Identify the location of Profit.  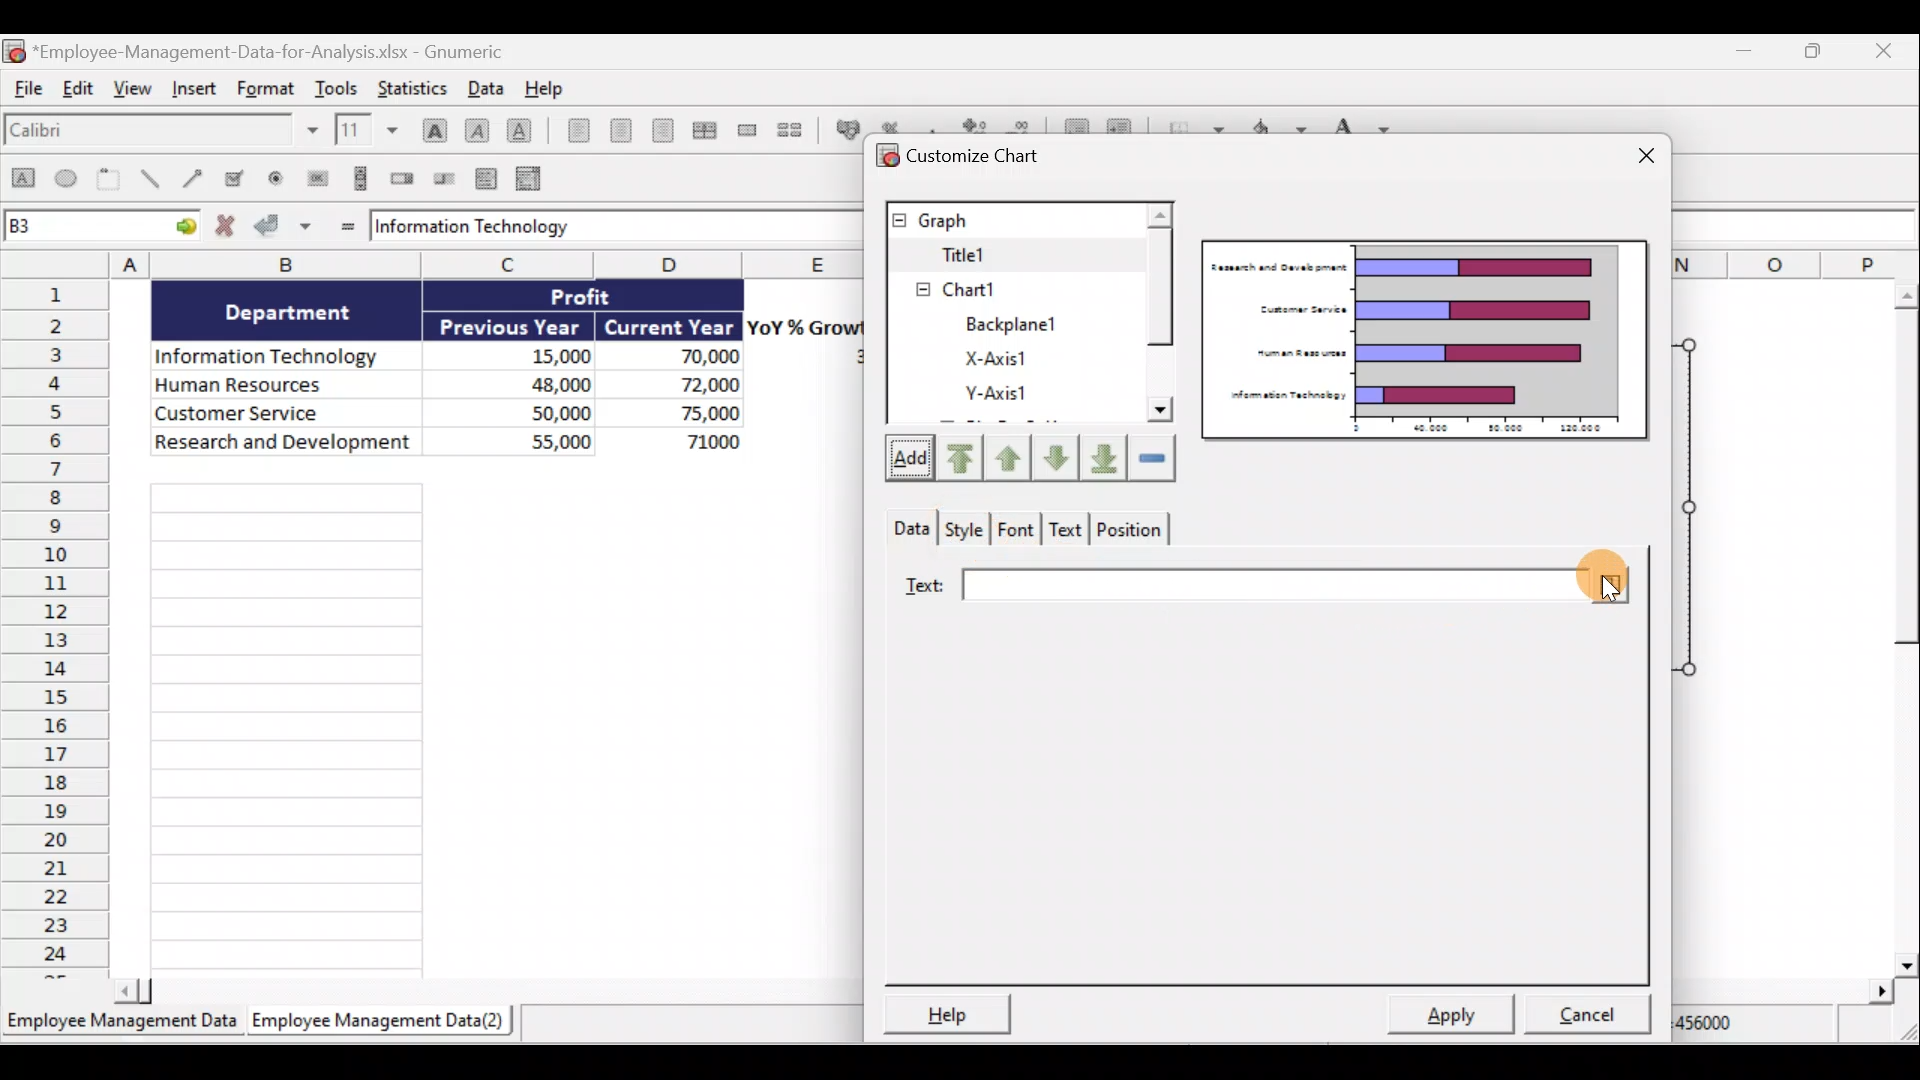
(598, 299).